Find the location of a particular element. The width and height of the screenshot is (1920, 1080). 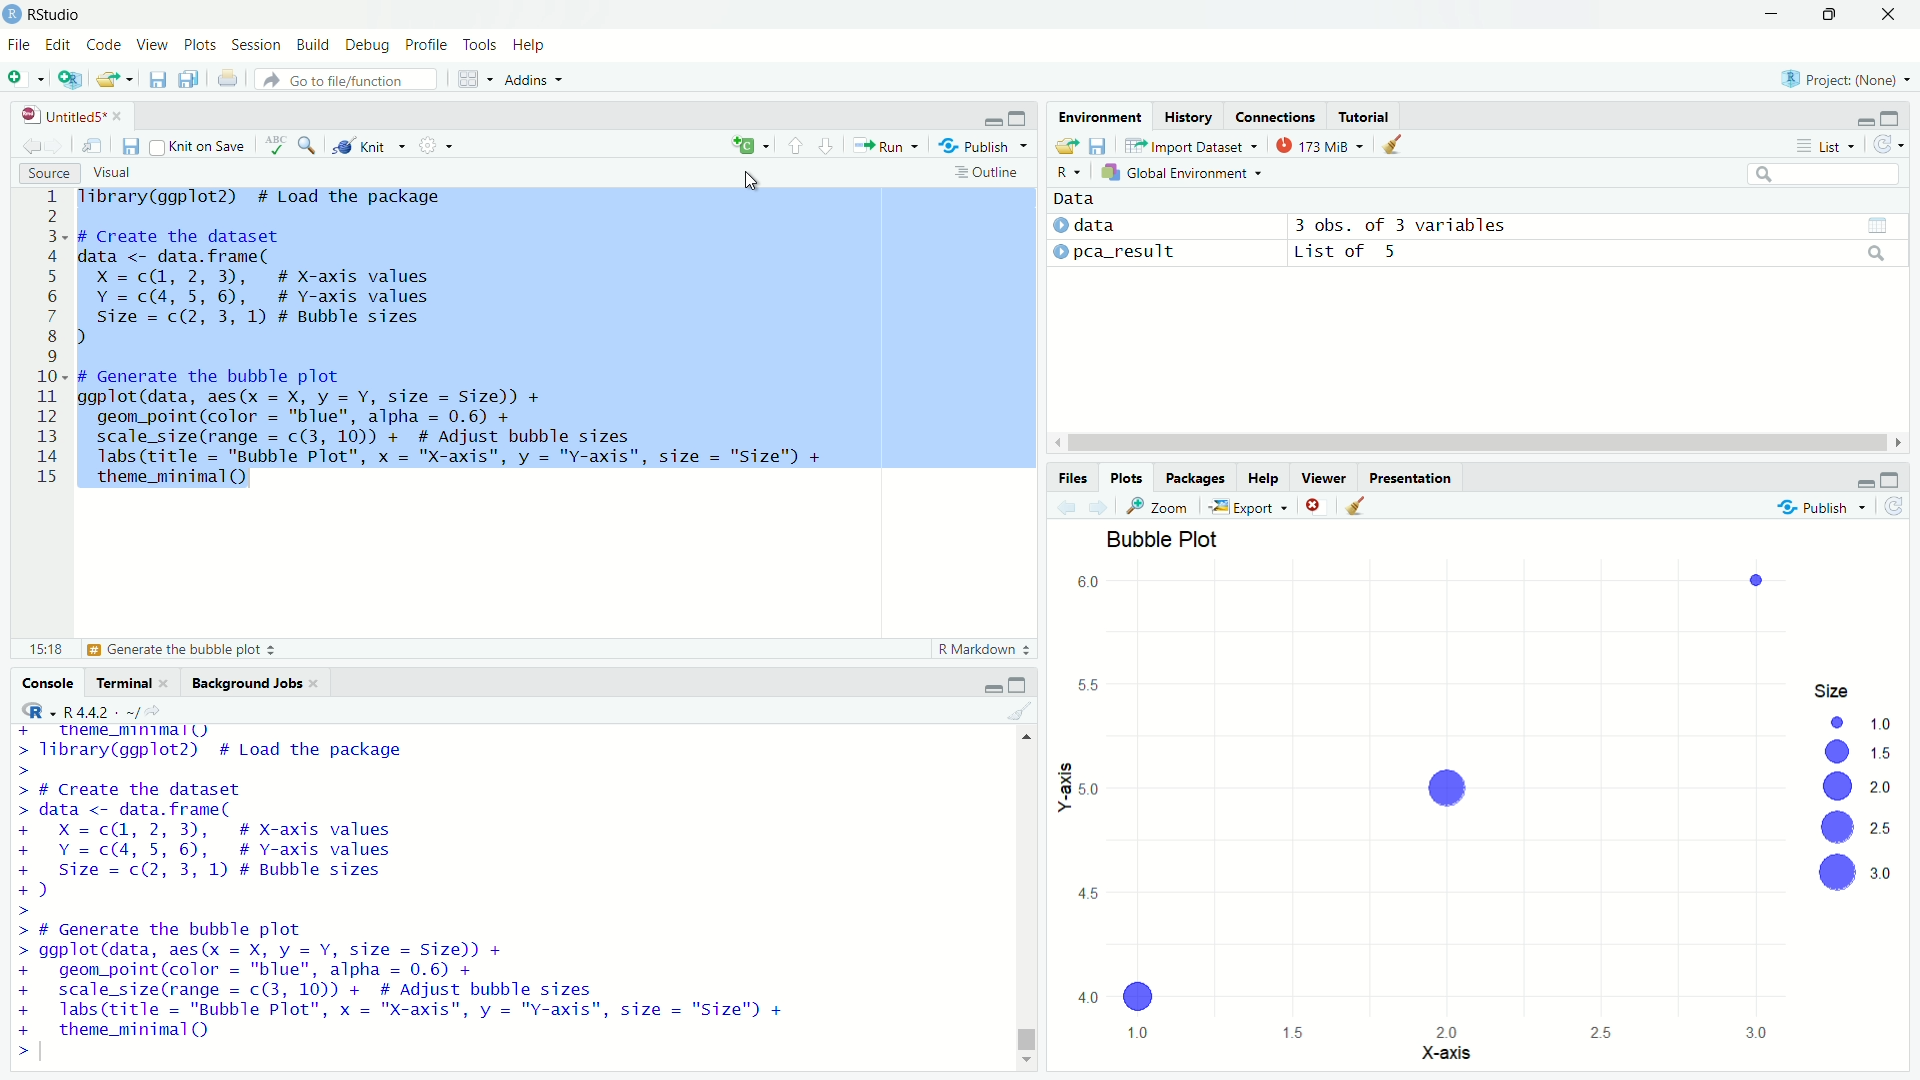

maximize is located at coordinates (1022, 116).